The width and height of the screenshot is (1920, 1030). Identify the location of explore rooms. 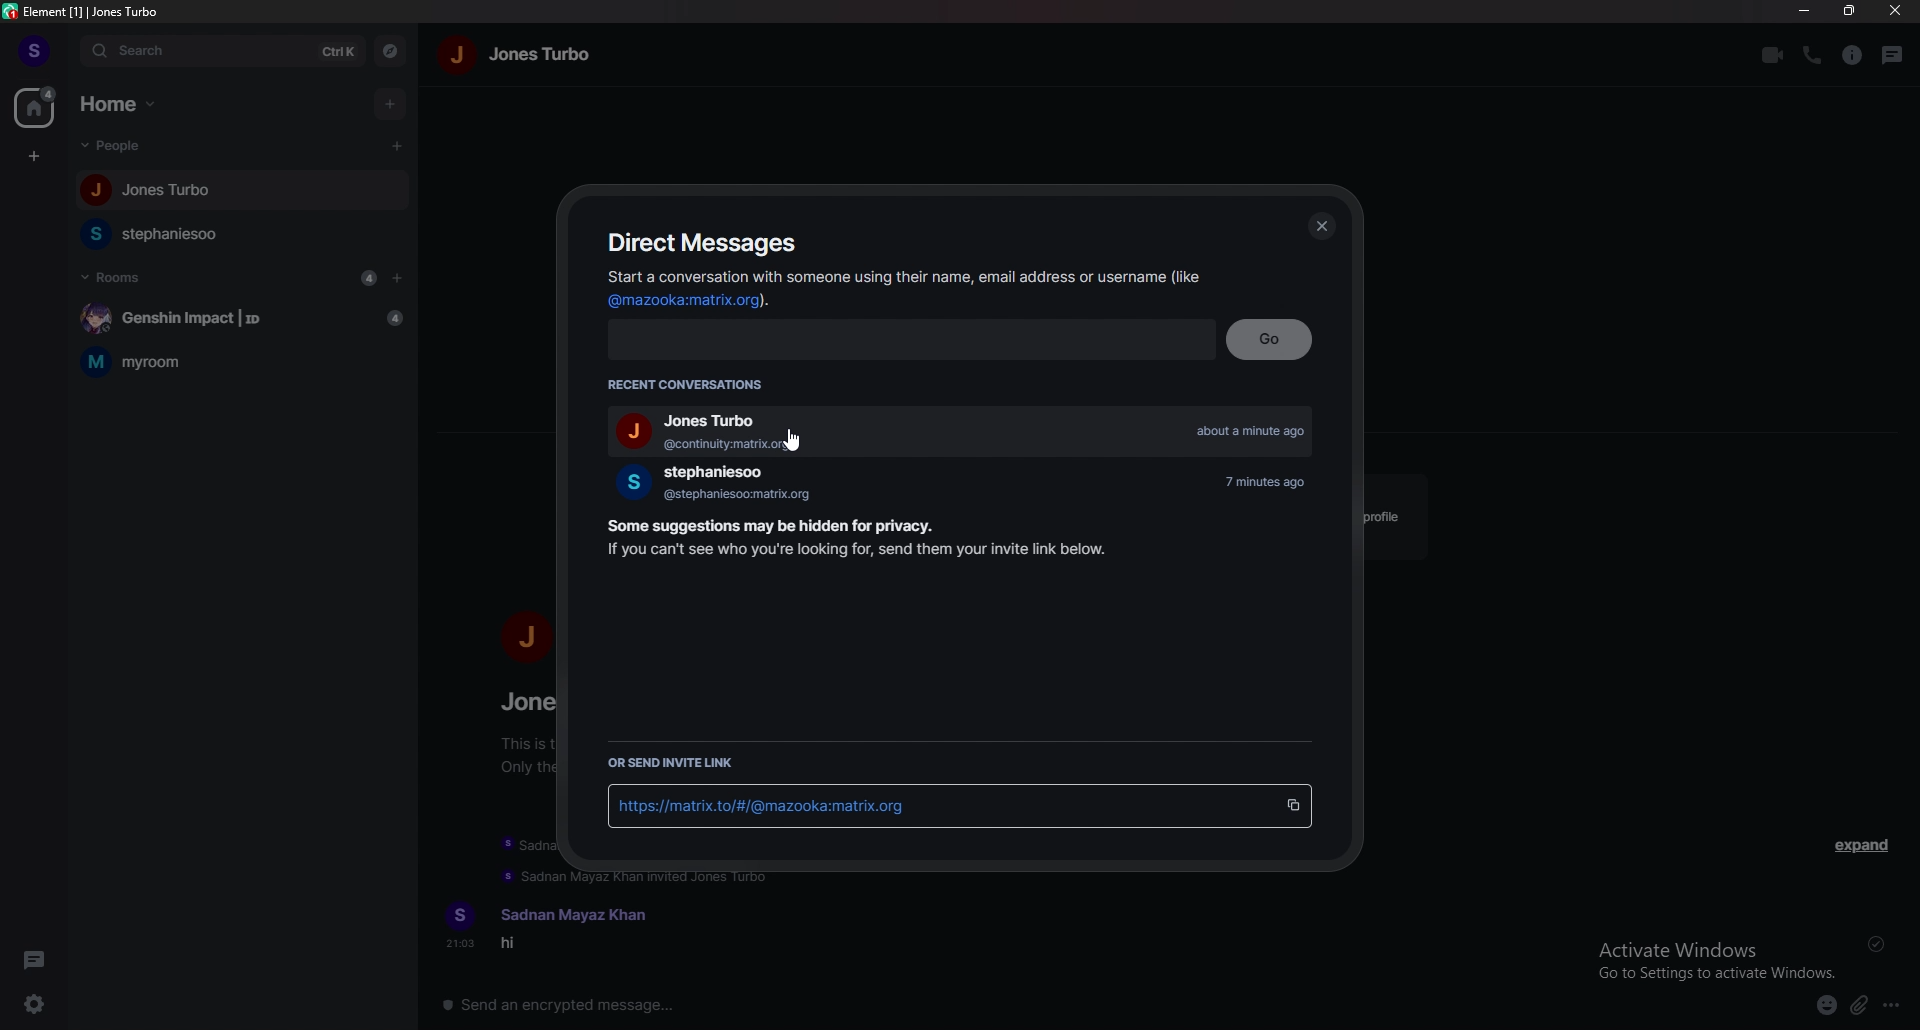
(392, 53).